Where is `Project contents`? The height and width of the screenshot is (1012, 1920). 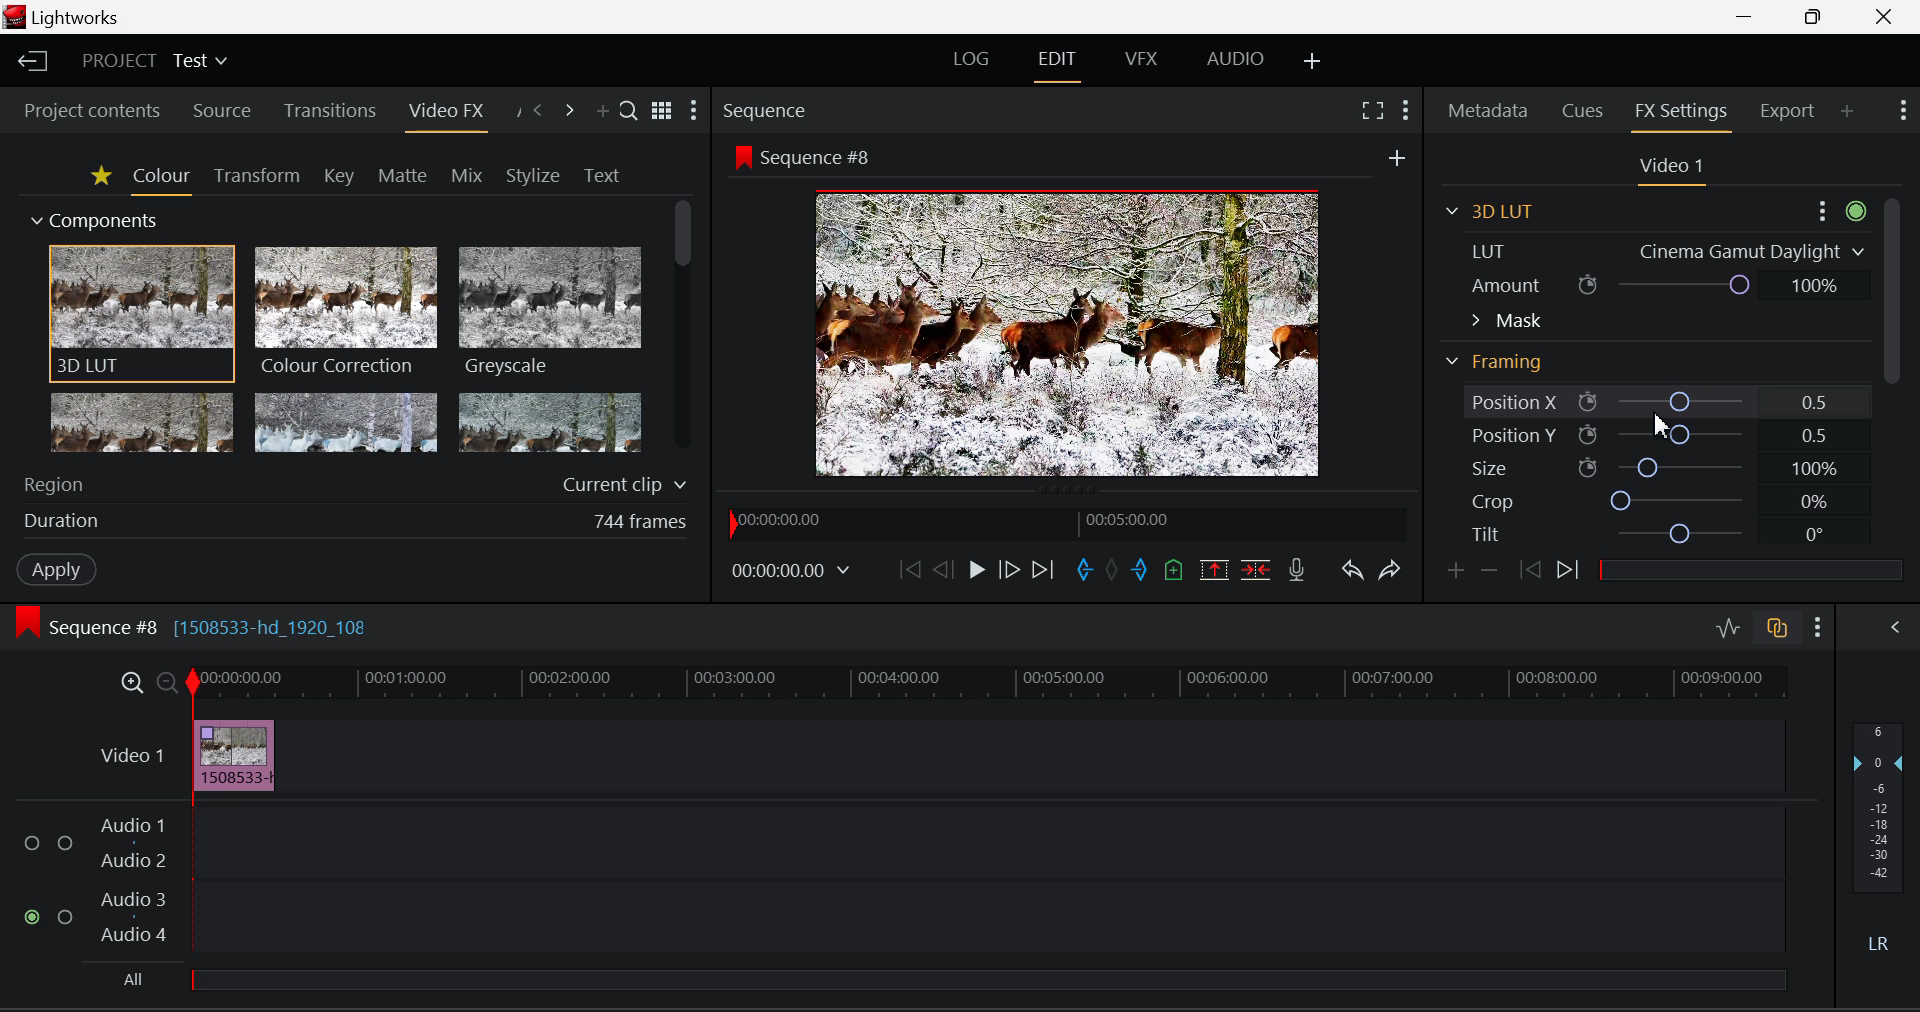 Project contents is located at coordinates (91, 113).